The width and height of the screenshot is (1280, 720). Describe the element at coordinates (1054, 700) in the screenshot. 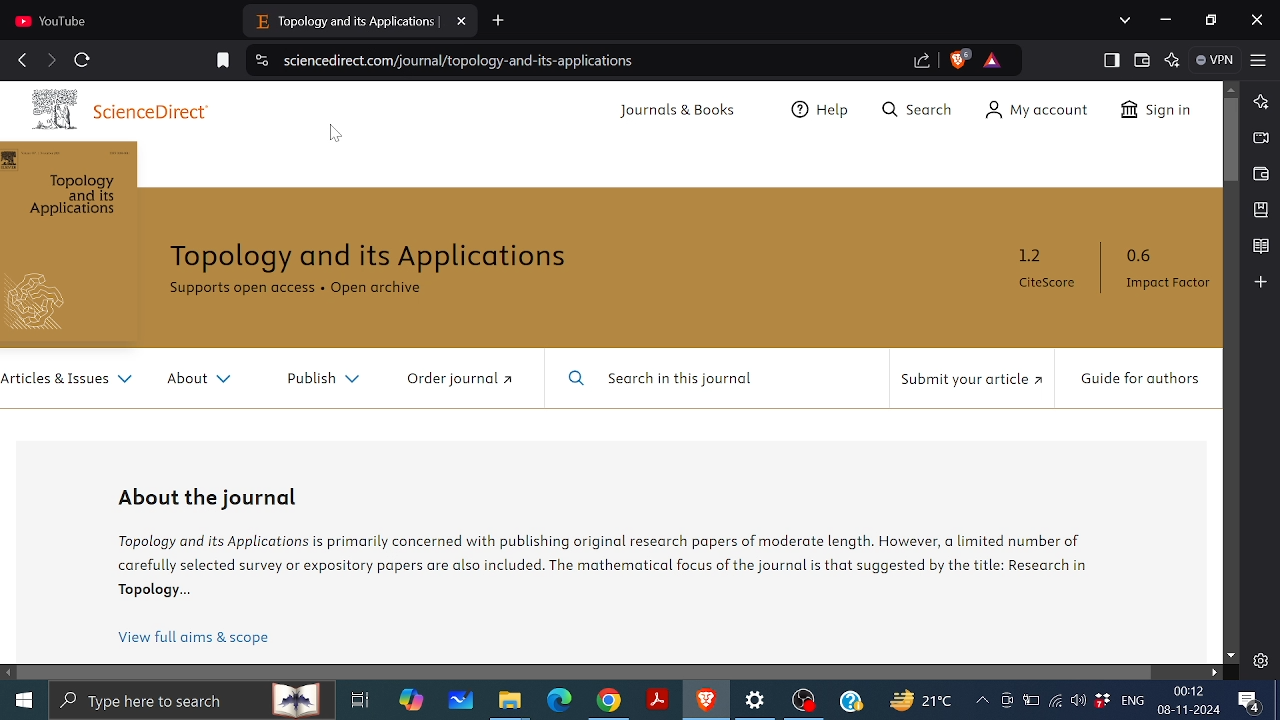

I see `Internet access` at that location.